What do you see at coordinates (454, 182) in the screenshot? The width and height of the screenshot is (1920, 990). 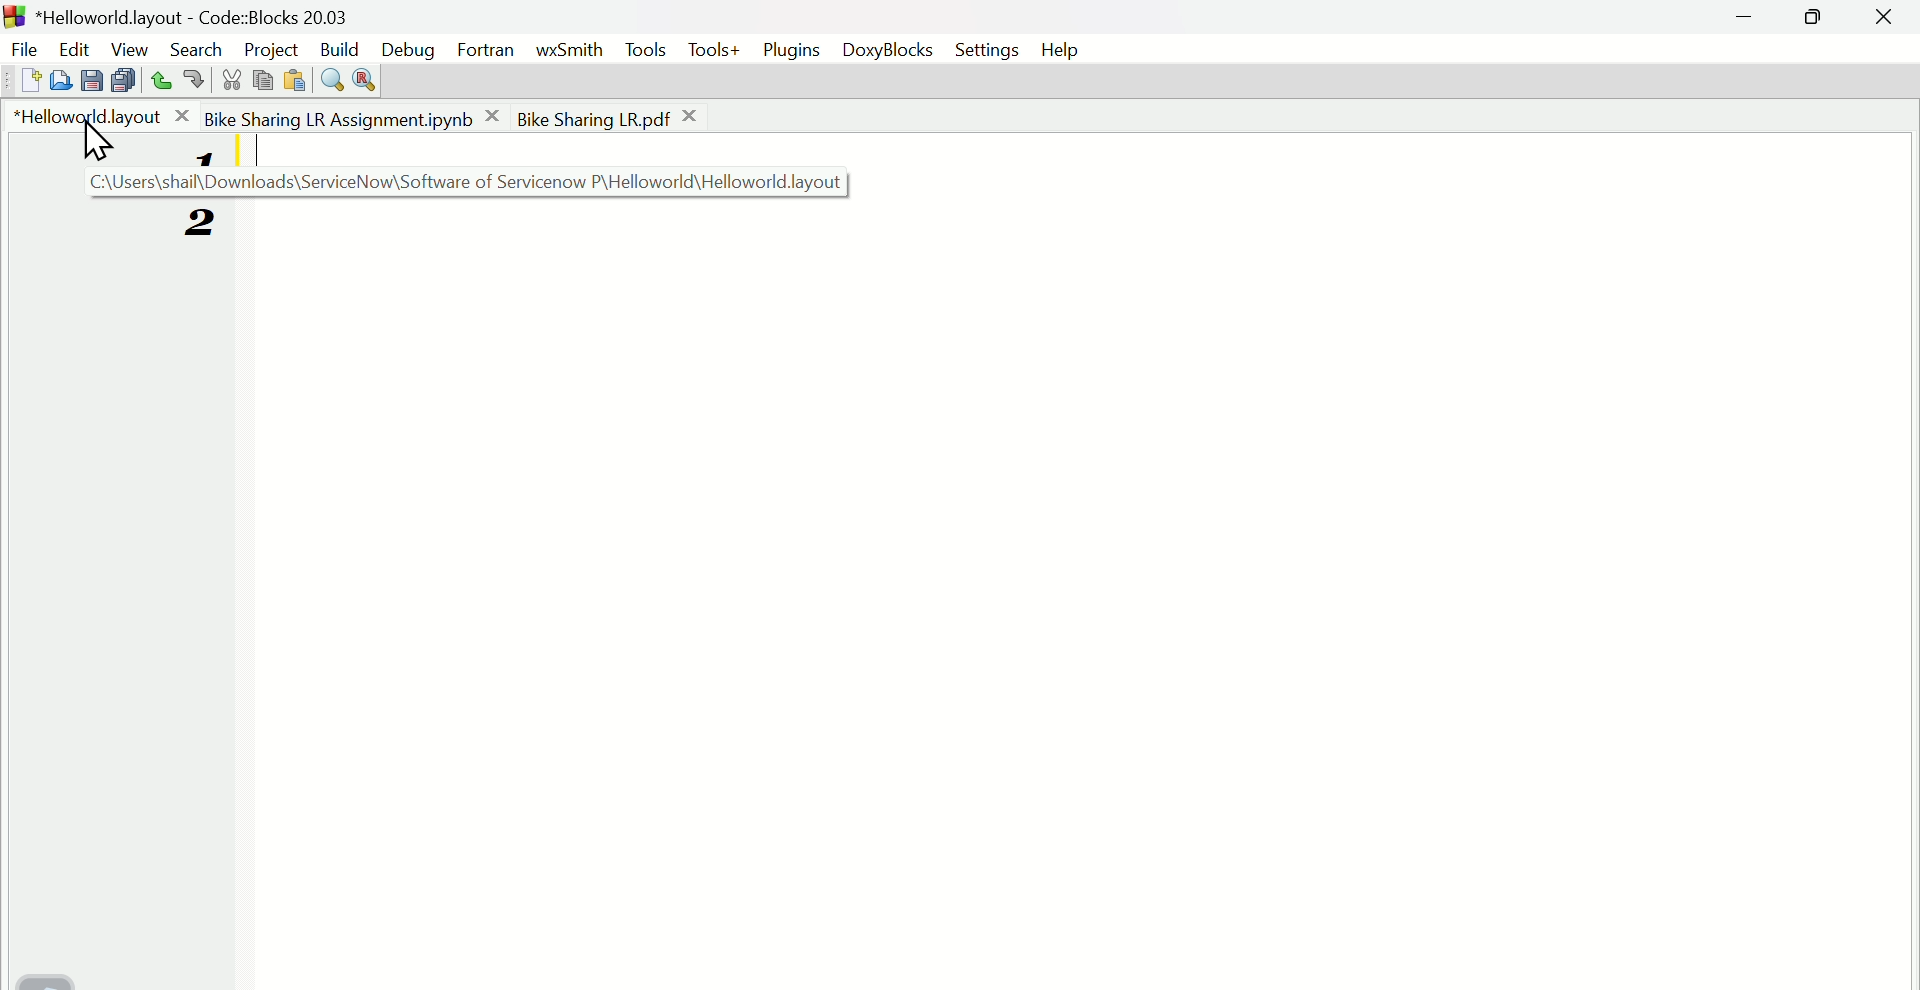 I see `C:\Users\shail\Downloads\ServiceNow\Software of Servicenow P\Helloworld\Helloworld.layout ` at bounding box center [454, 182].